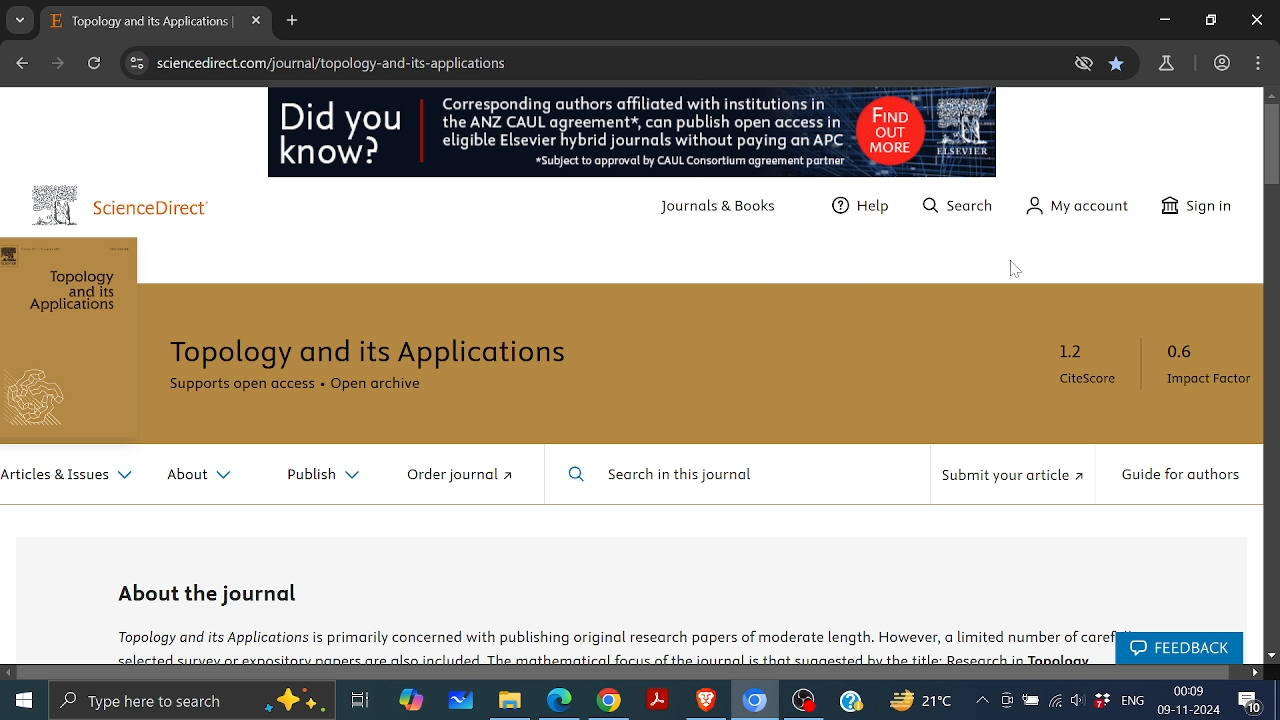  Describe the element at coordinates (925, 132) in the screenshot. I see `Find out MORE` at that location.